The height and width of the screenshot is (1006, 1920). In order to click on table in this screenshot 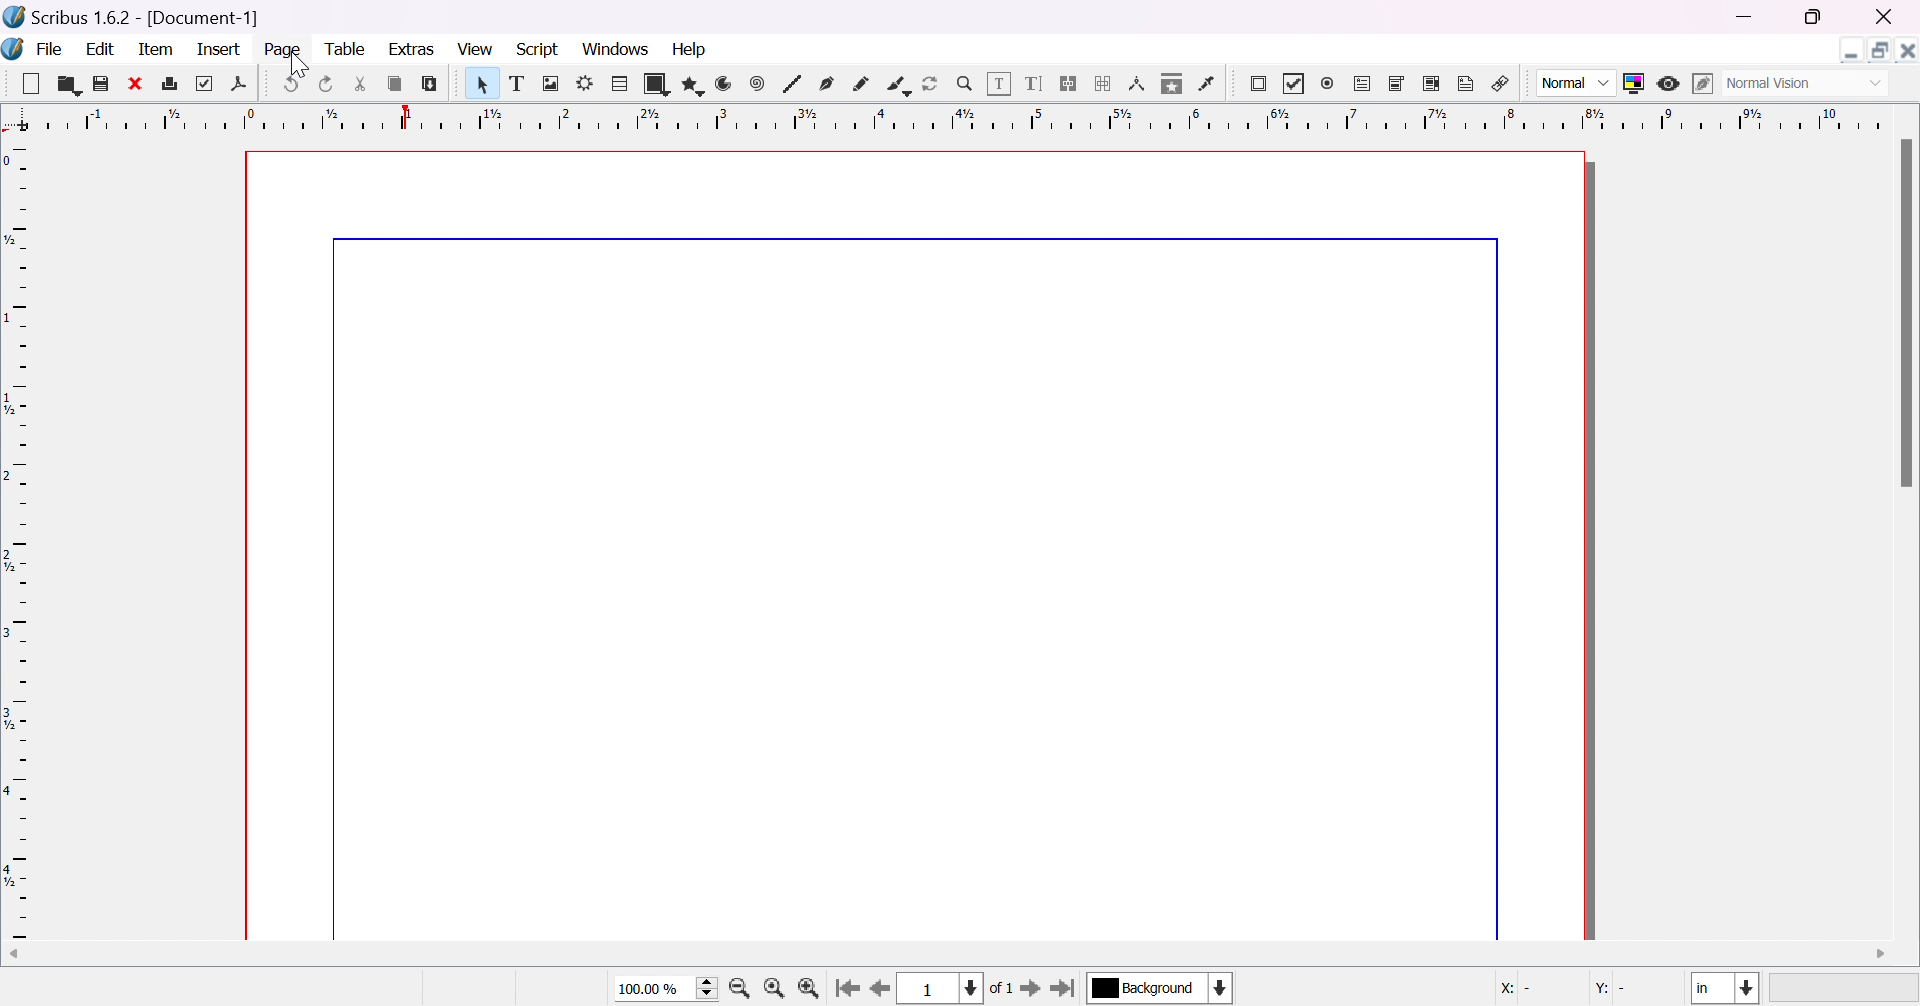, I will do `click(622, 87)`.